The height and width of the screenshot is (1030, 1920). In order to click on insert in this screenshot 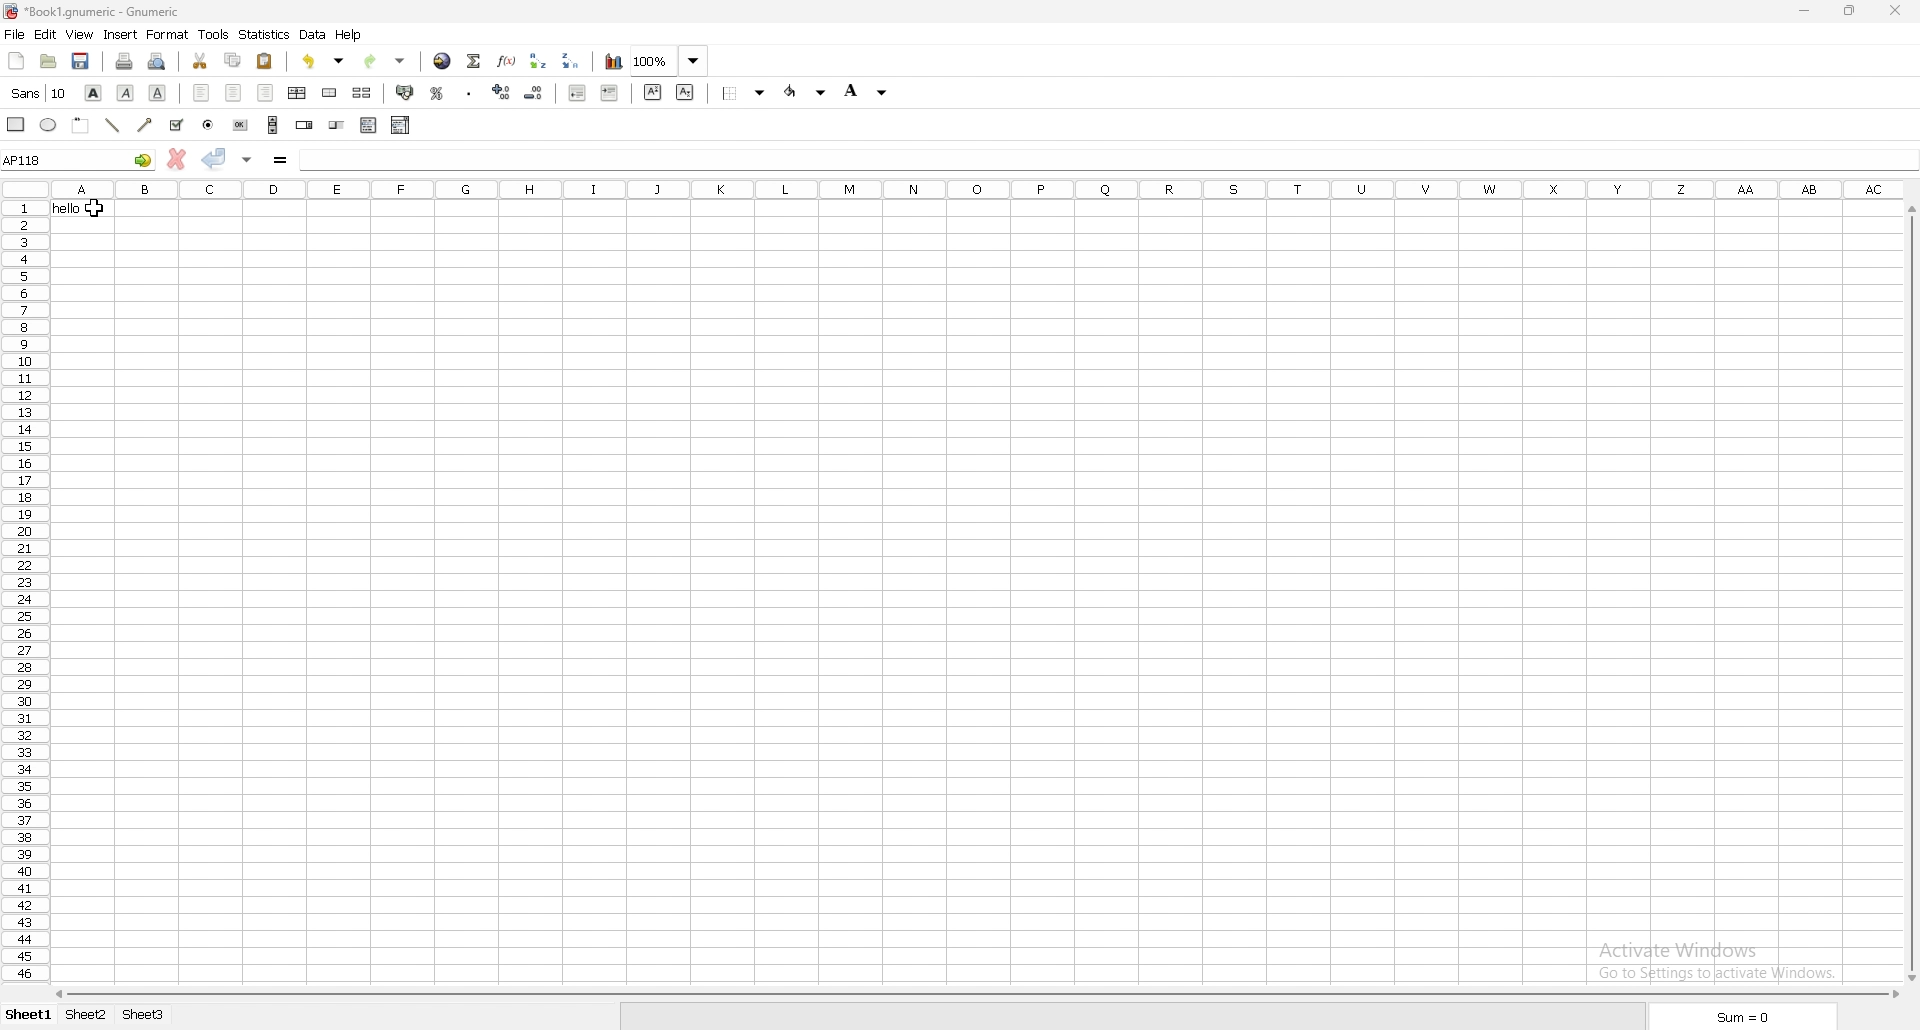, I will do `click(122, 34)`.